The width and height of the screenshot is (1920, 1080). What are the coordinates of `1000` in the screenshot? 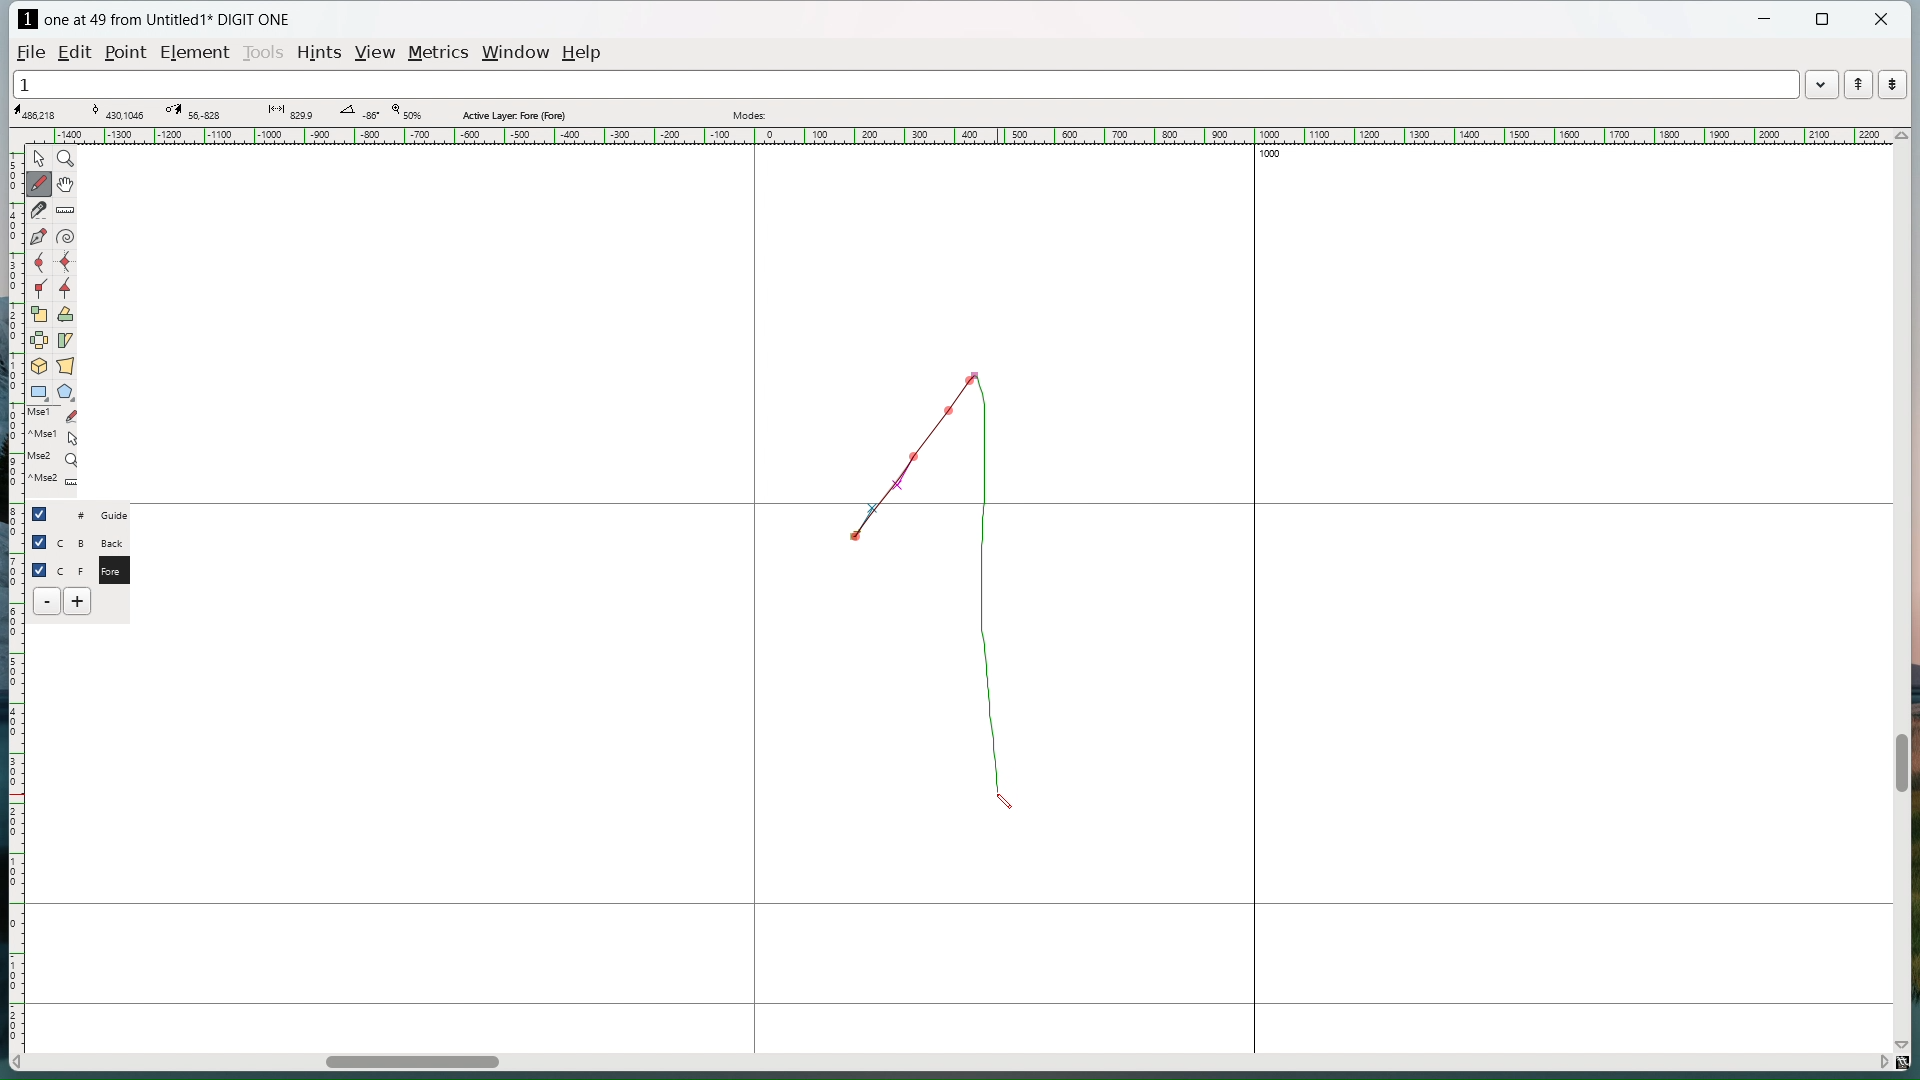 It's located at (1279, 156).